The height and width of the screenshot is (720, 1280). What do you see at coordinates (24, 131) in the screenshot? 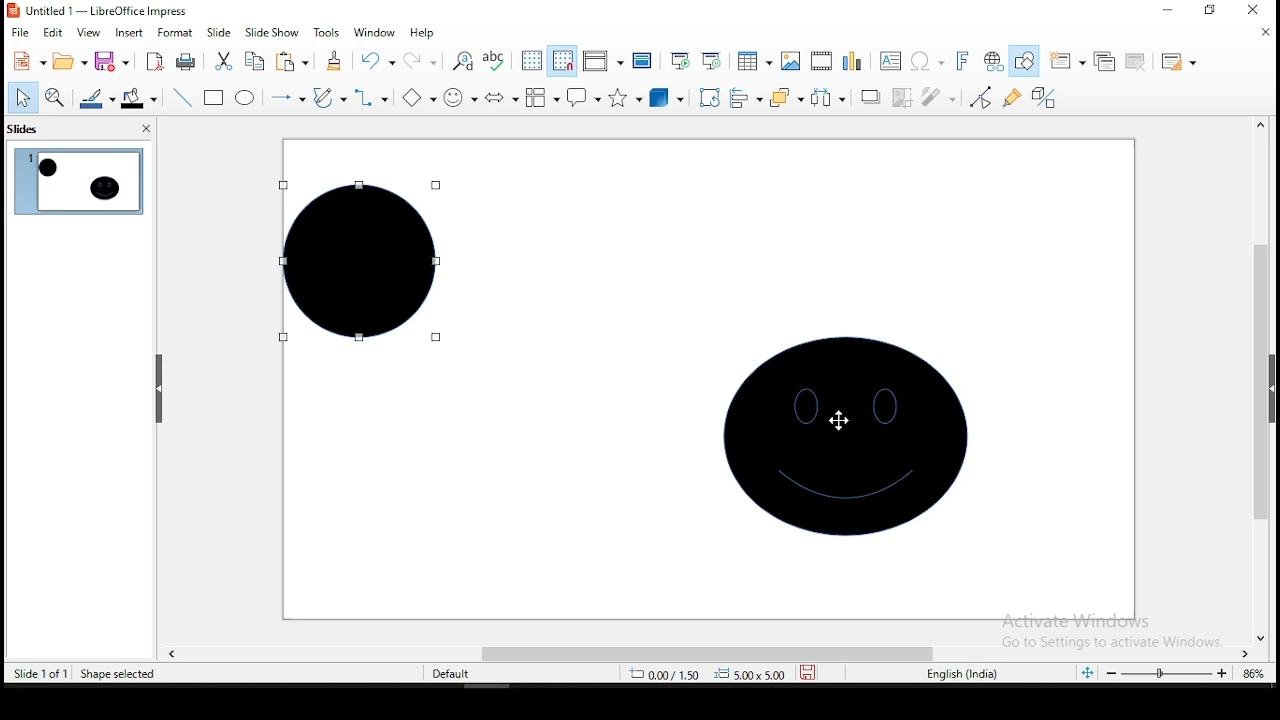
I see `slides` at bounding box center [24, 131].